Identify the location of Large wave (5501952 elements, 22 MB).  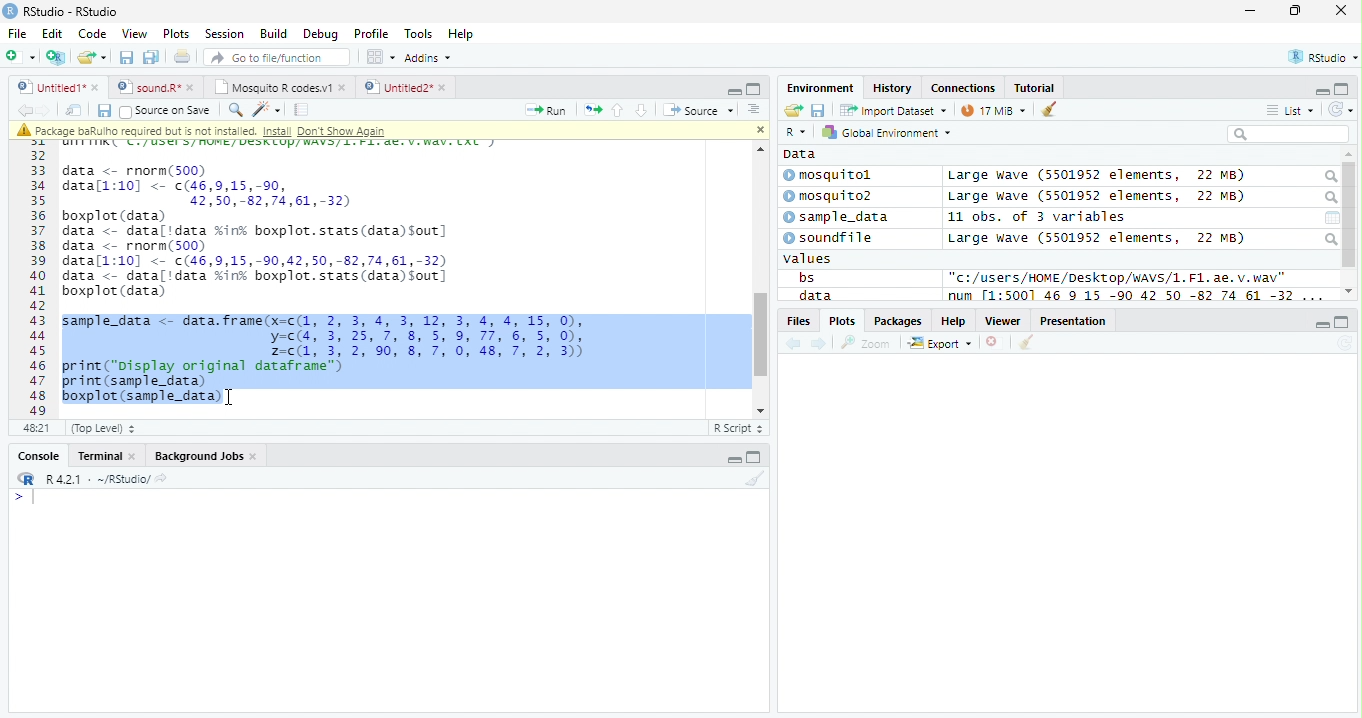
(1096, 176).